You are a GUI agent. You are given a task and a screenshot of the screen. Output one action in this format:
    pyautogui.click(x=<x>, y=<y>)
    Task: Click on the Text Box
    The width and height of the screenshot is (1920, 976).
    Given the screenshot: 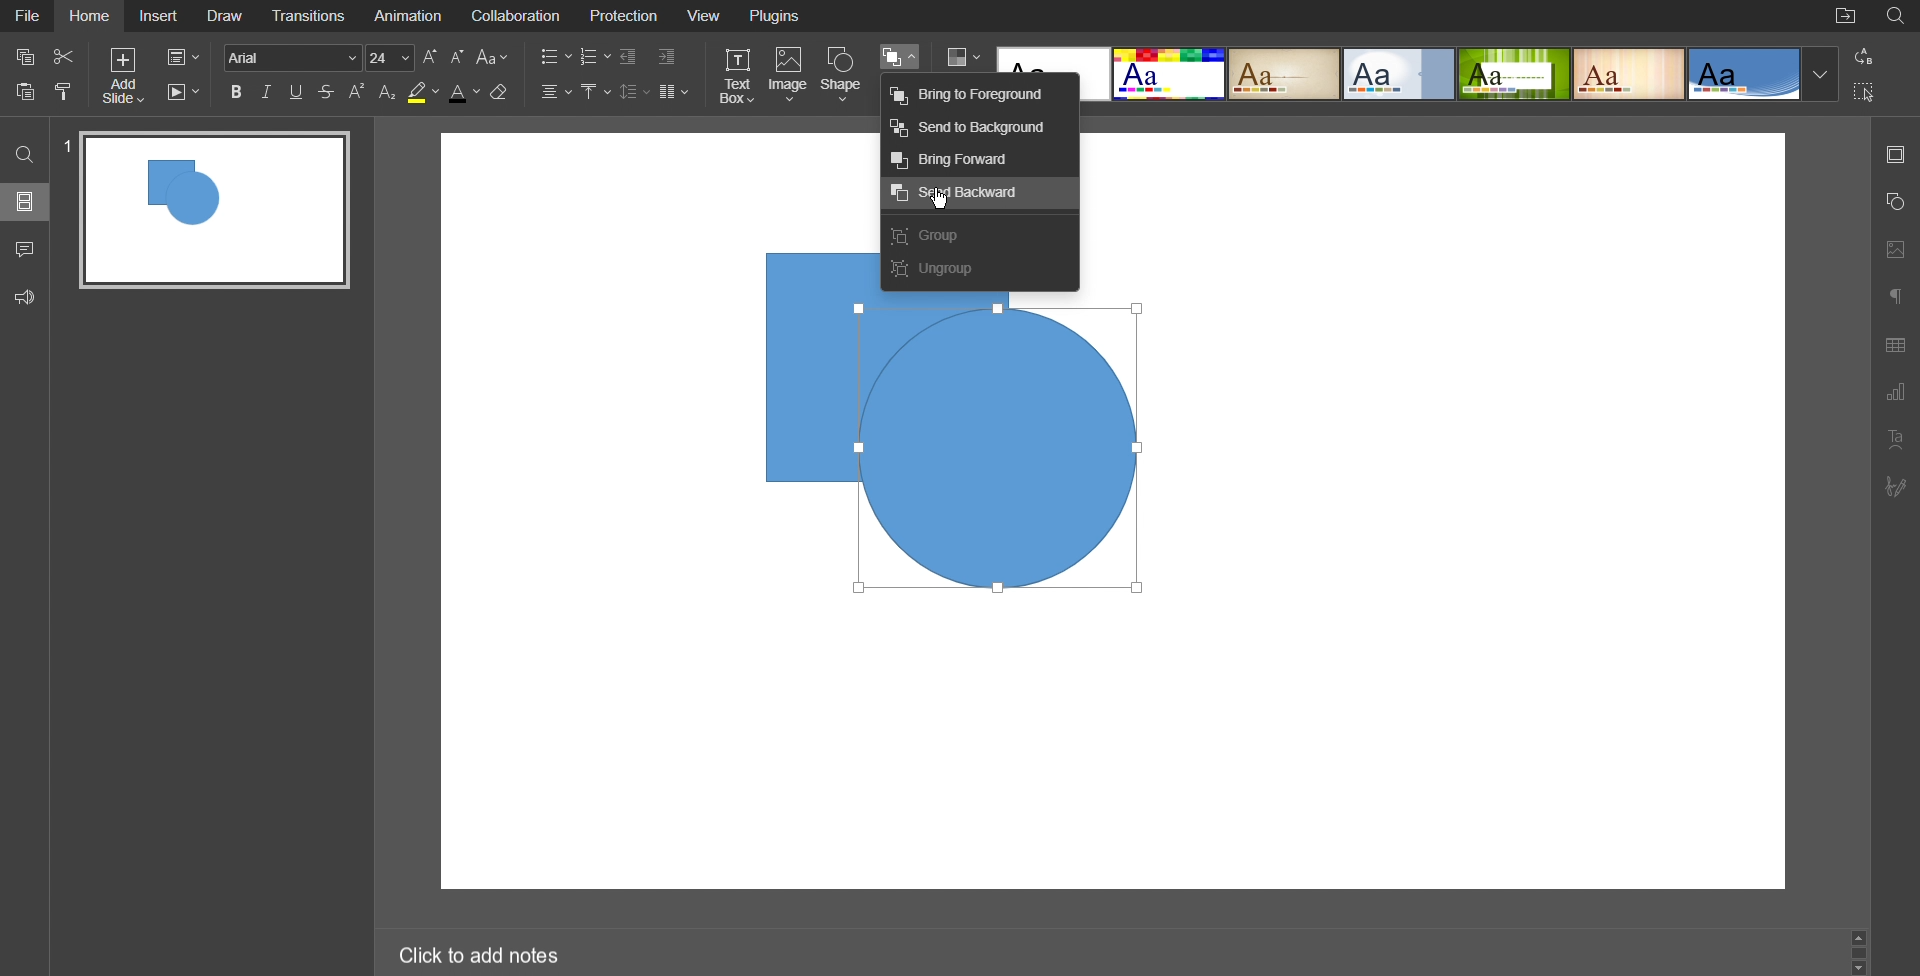 What is the action you would take?
    pyautogui.click(x=735, y=77)
    